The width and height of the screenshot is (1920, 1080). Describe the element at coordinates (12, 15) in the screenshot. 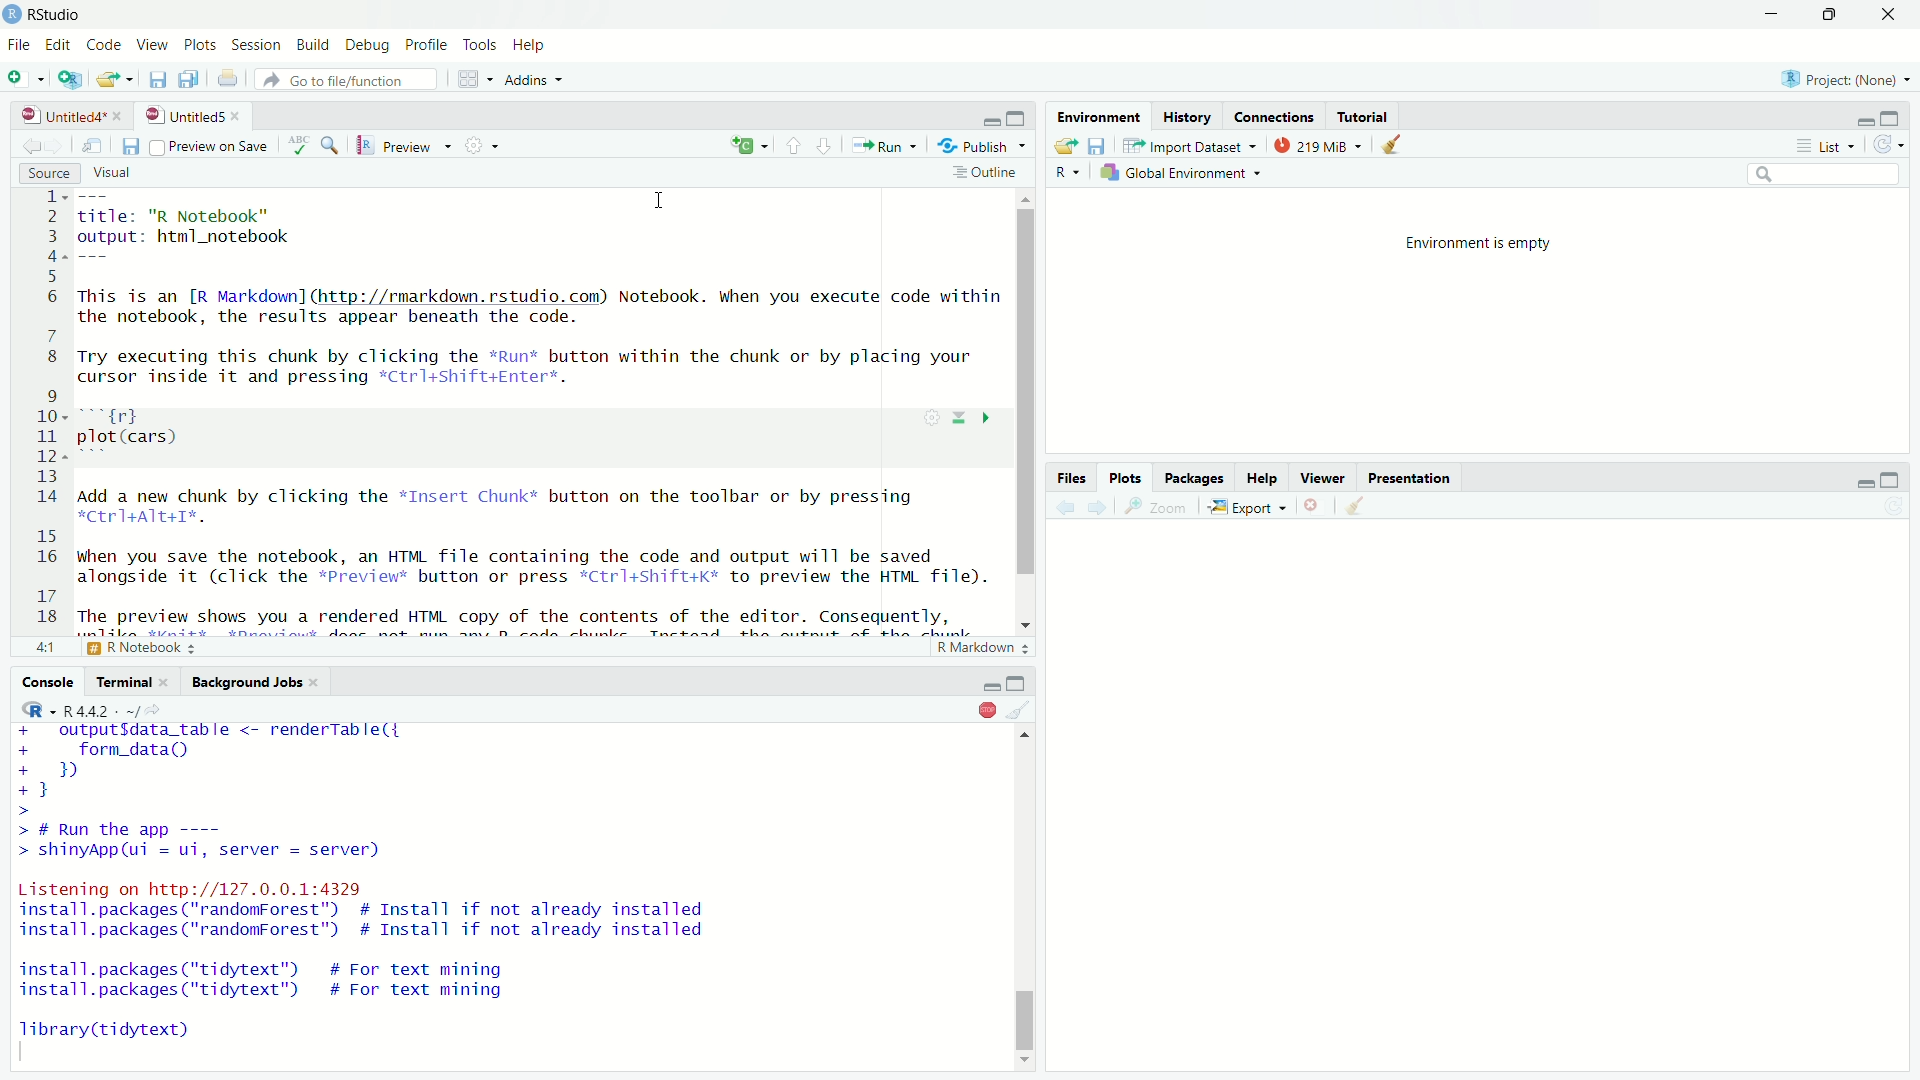

I see `Logo` at that location.